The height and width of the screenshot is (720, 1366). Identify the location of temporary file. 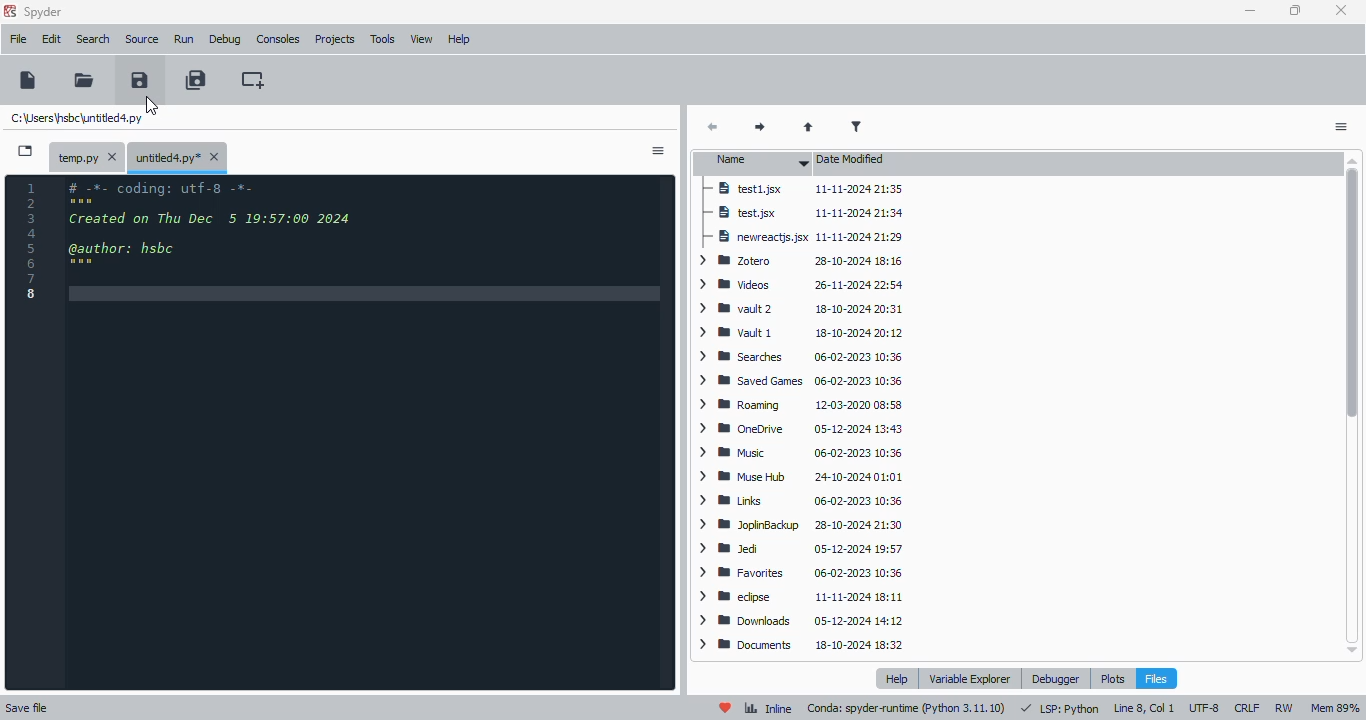
(85, 156).